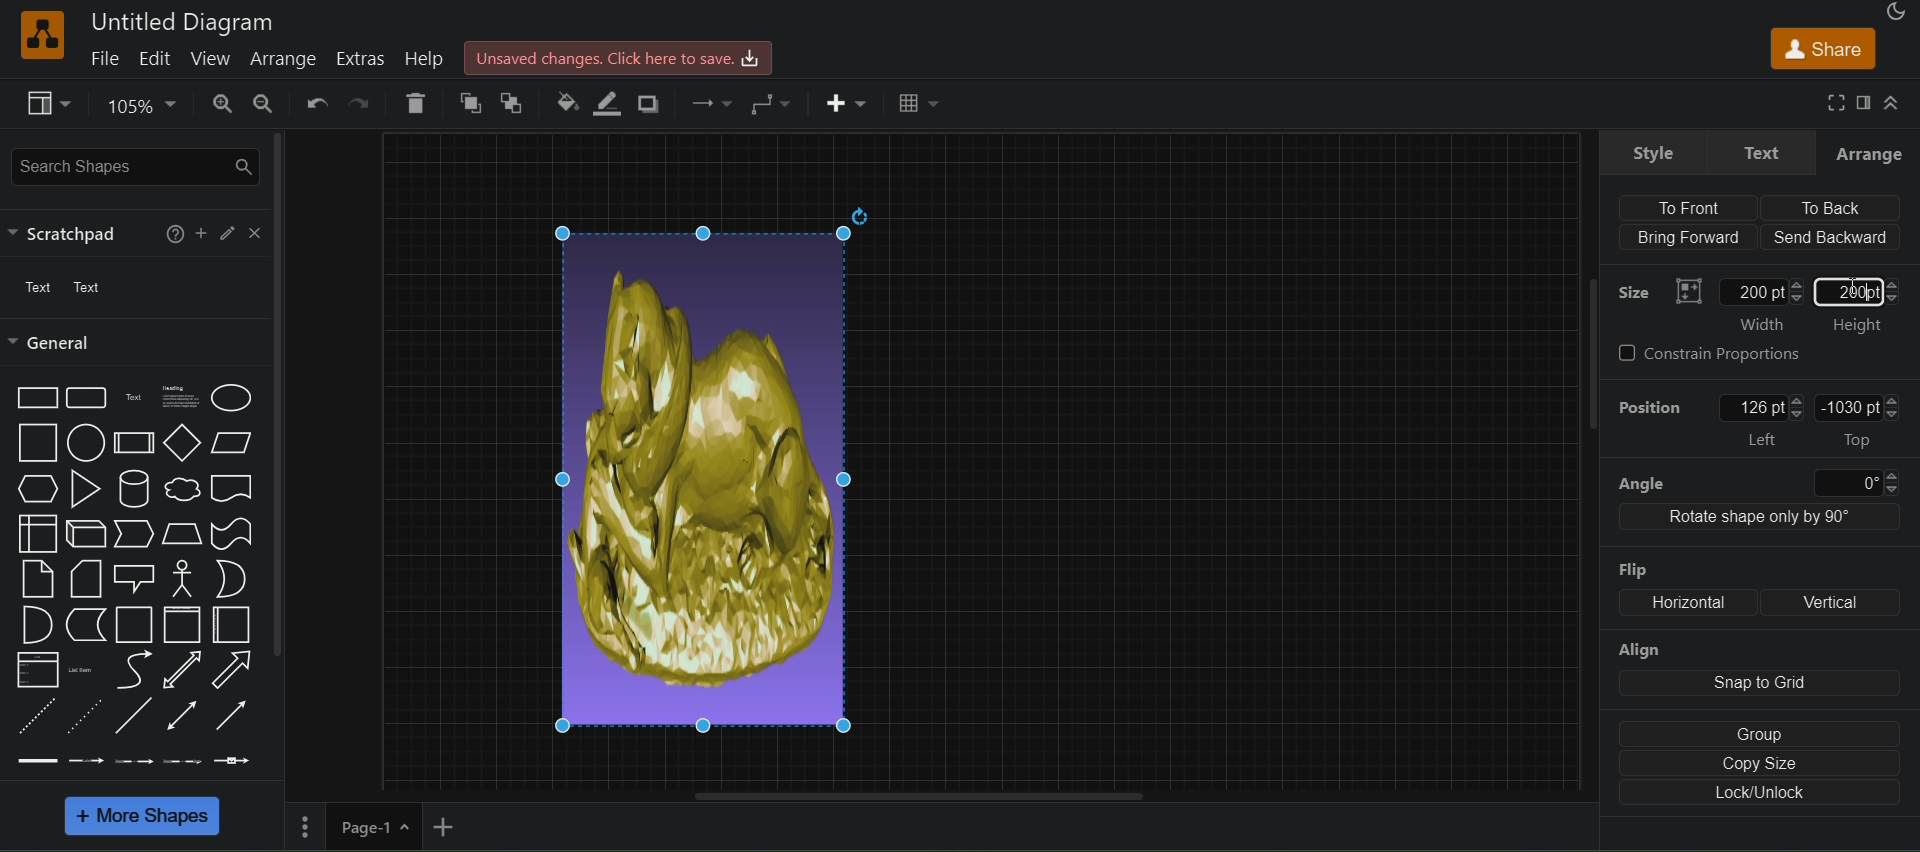  What do you see at coordinates (40, 35) in the screenshot?
I see `logo` at bounding box center [40, 35].